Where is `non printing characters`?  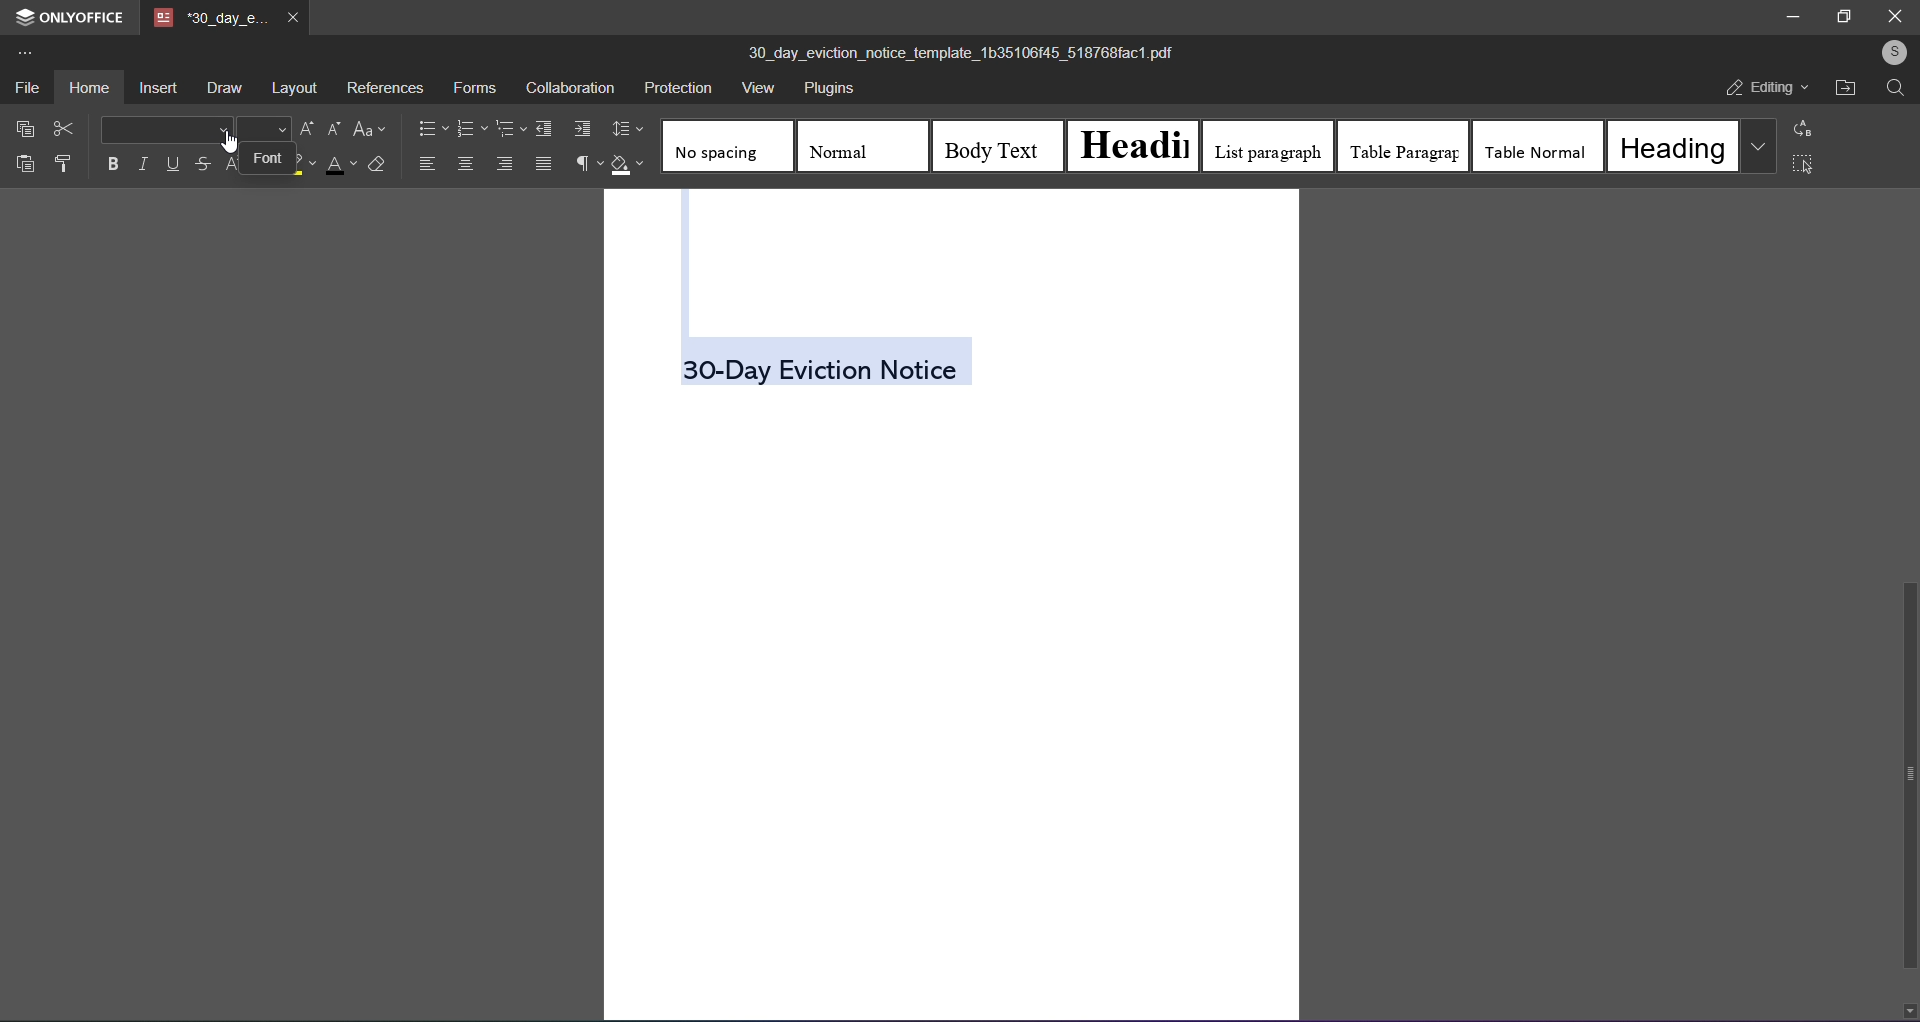 non printing characters is located at coordinates (583, 163).